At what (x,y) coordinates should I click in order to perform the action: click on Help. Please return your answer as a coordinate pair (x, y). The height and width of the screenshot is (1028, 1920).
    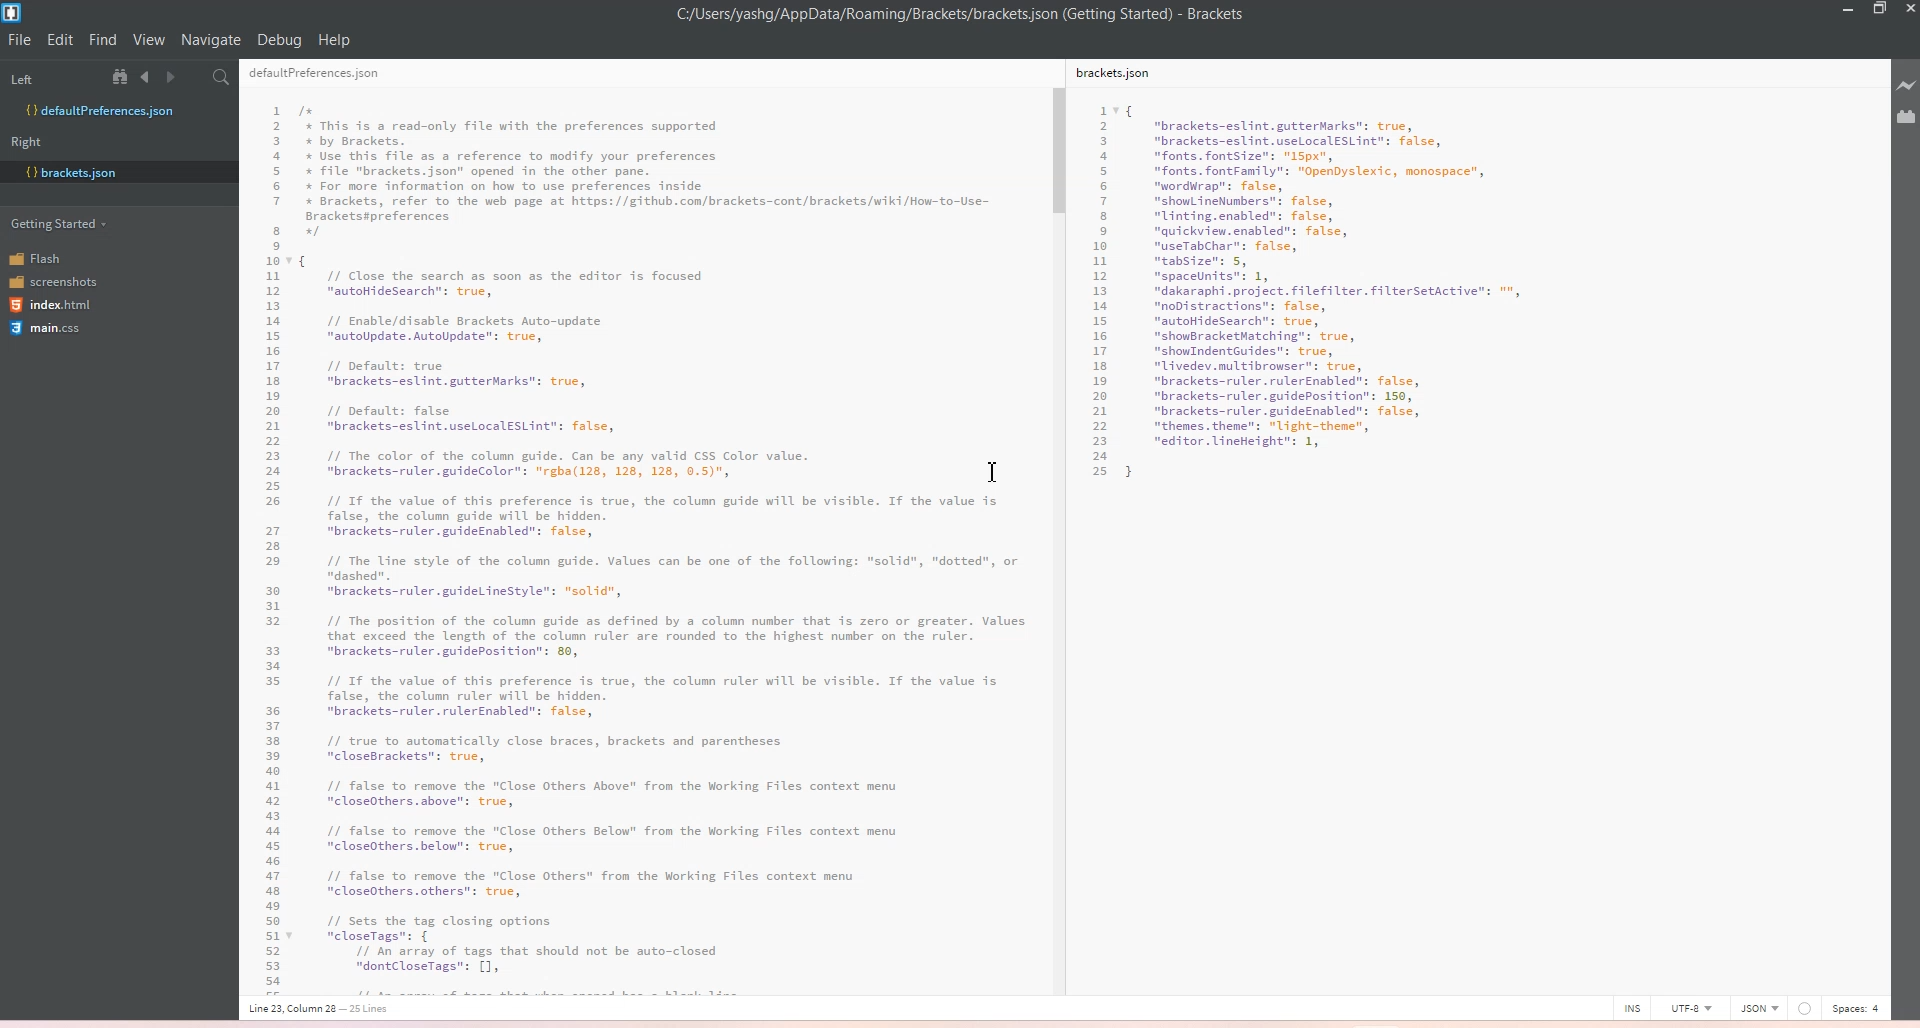
    Looking at the image, I should click on (334, 40).